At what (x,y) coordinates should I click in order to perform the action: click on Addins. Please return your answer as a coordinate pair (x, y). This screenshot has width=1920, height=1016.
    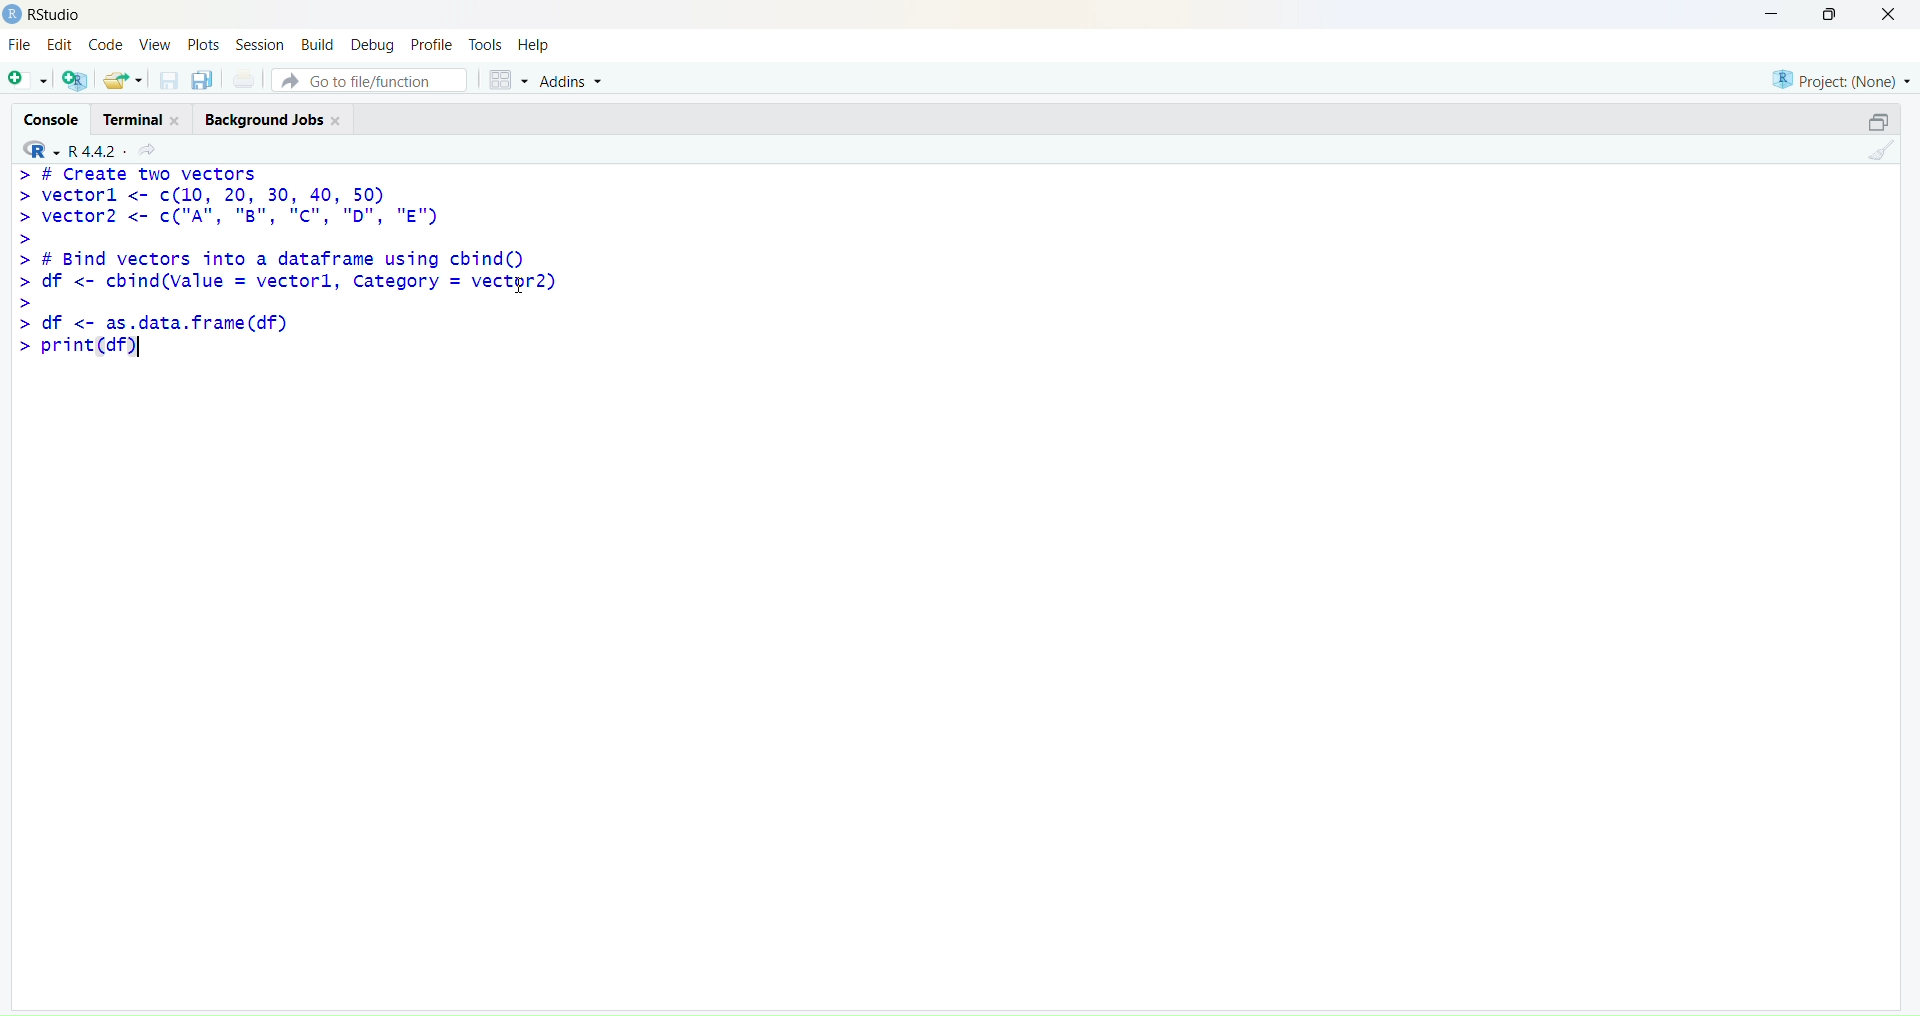
    Looking at the image, I should click on (570, 81).